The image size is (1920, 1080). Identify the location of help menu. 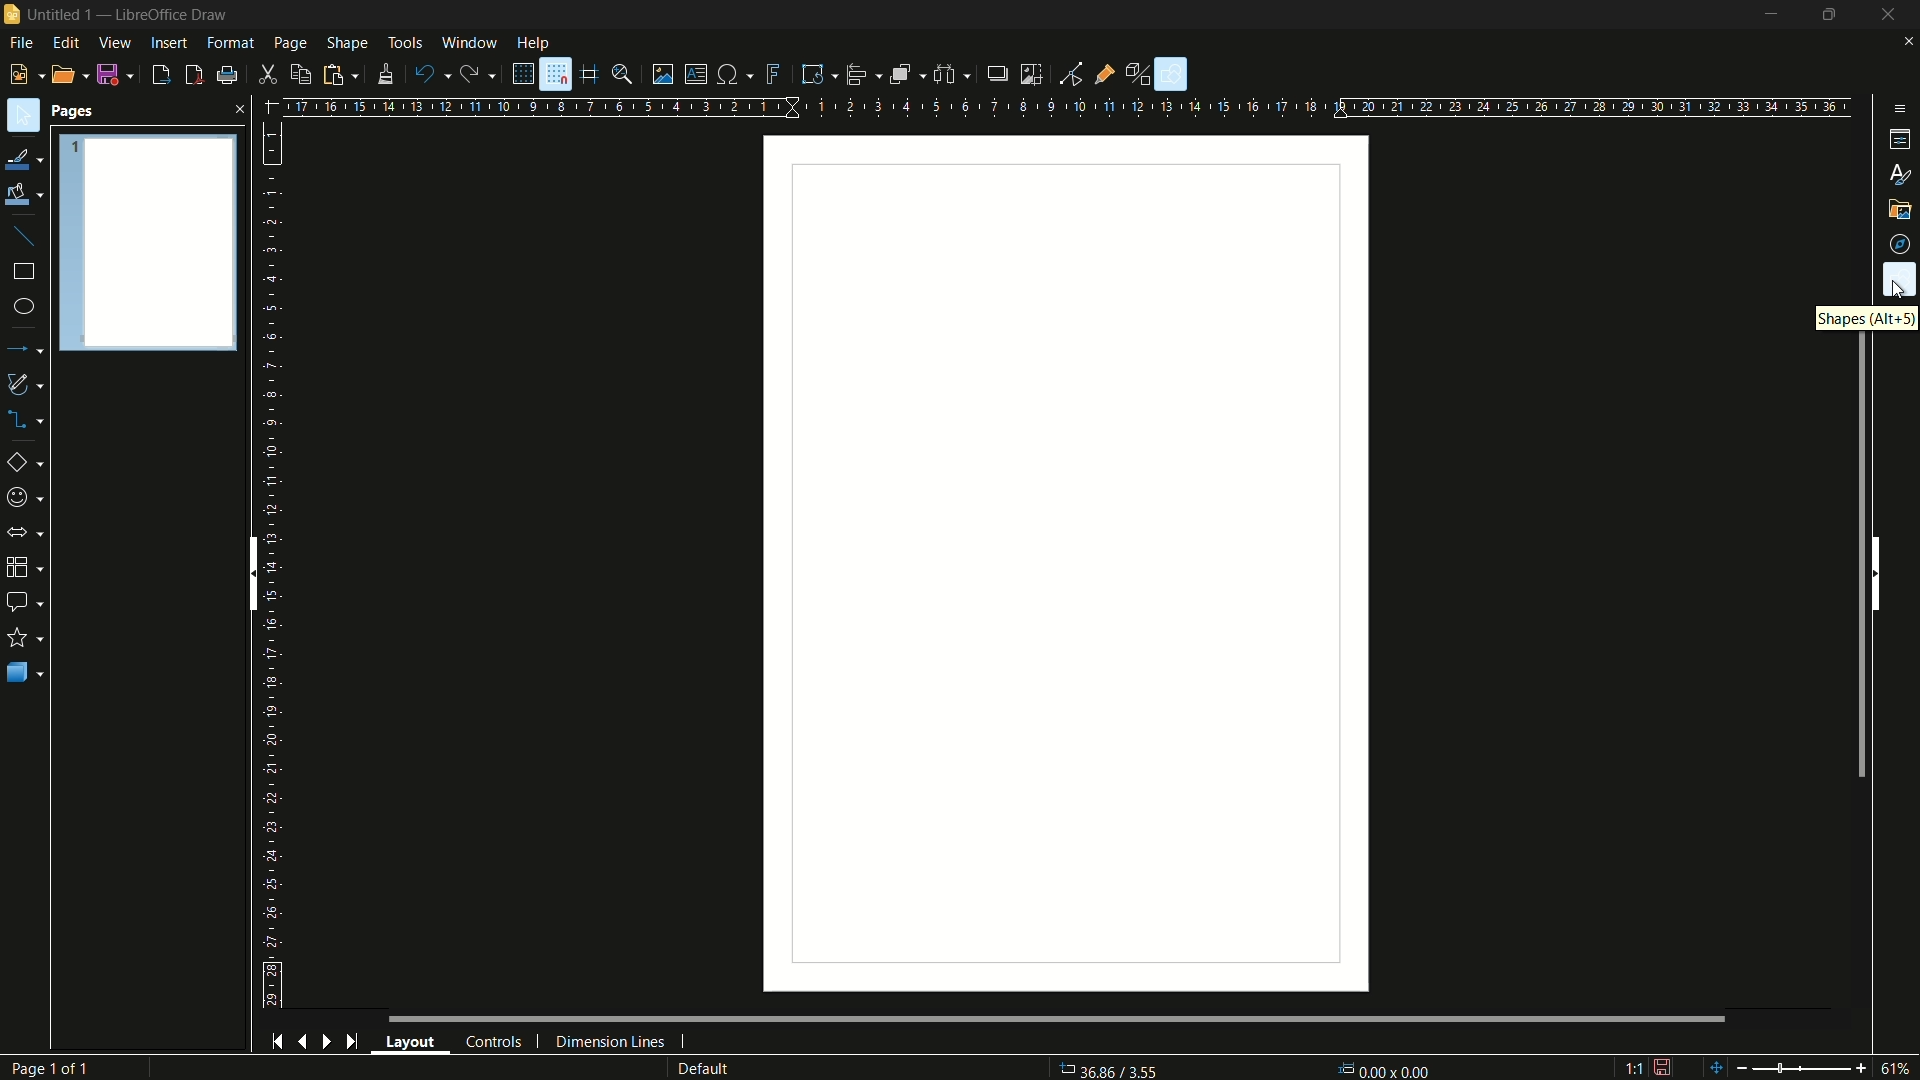
(532, 43).